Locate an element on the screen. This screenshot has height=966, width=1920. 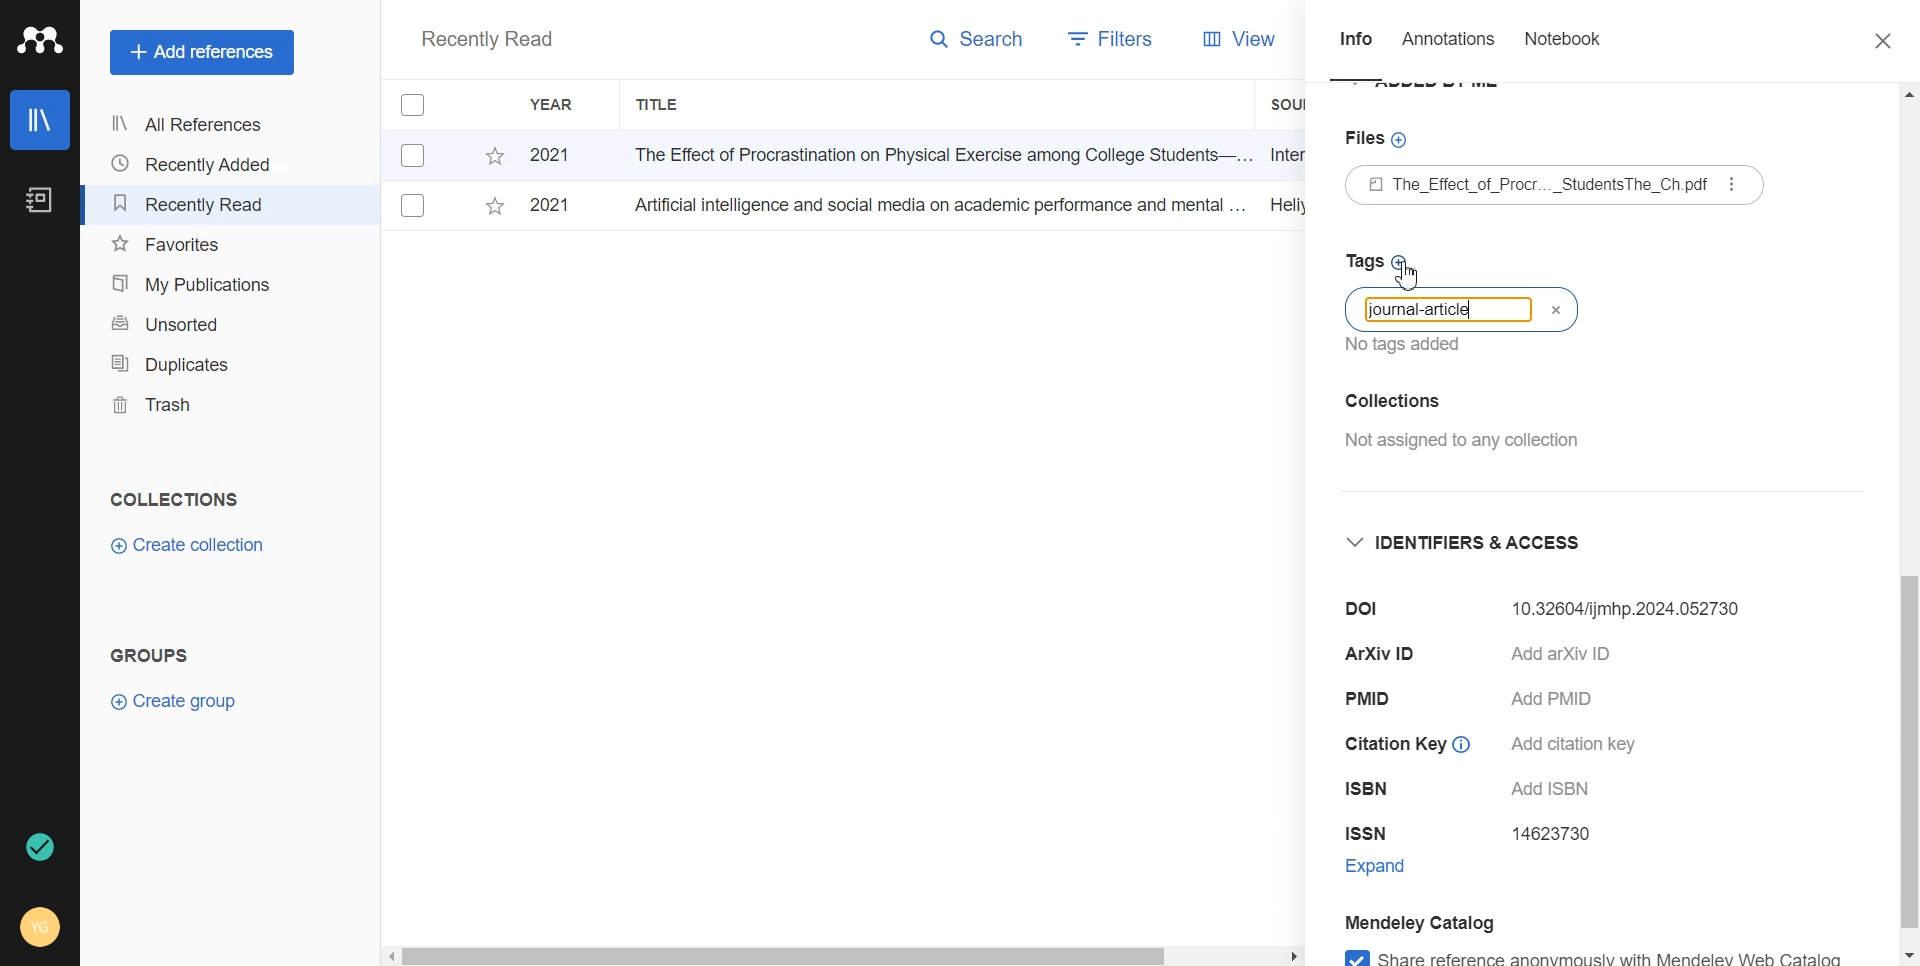
Info is located at coordinates (1356, 45).